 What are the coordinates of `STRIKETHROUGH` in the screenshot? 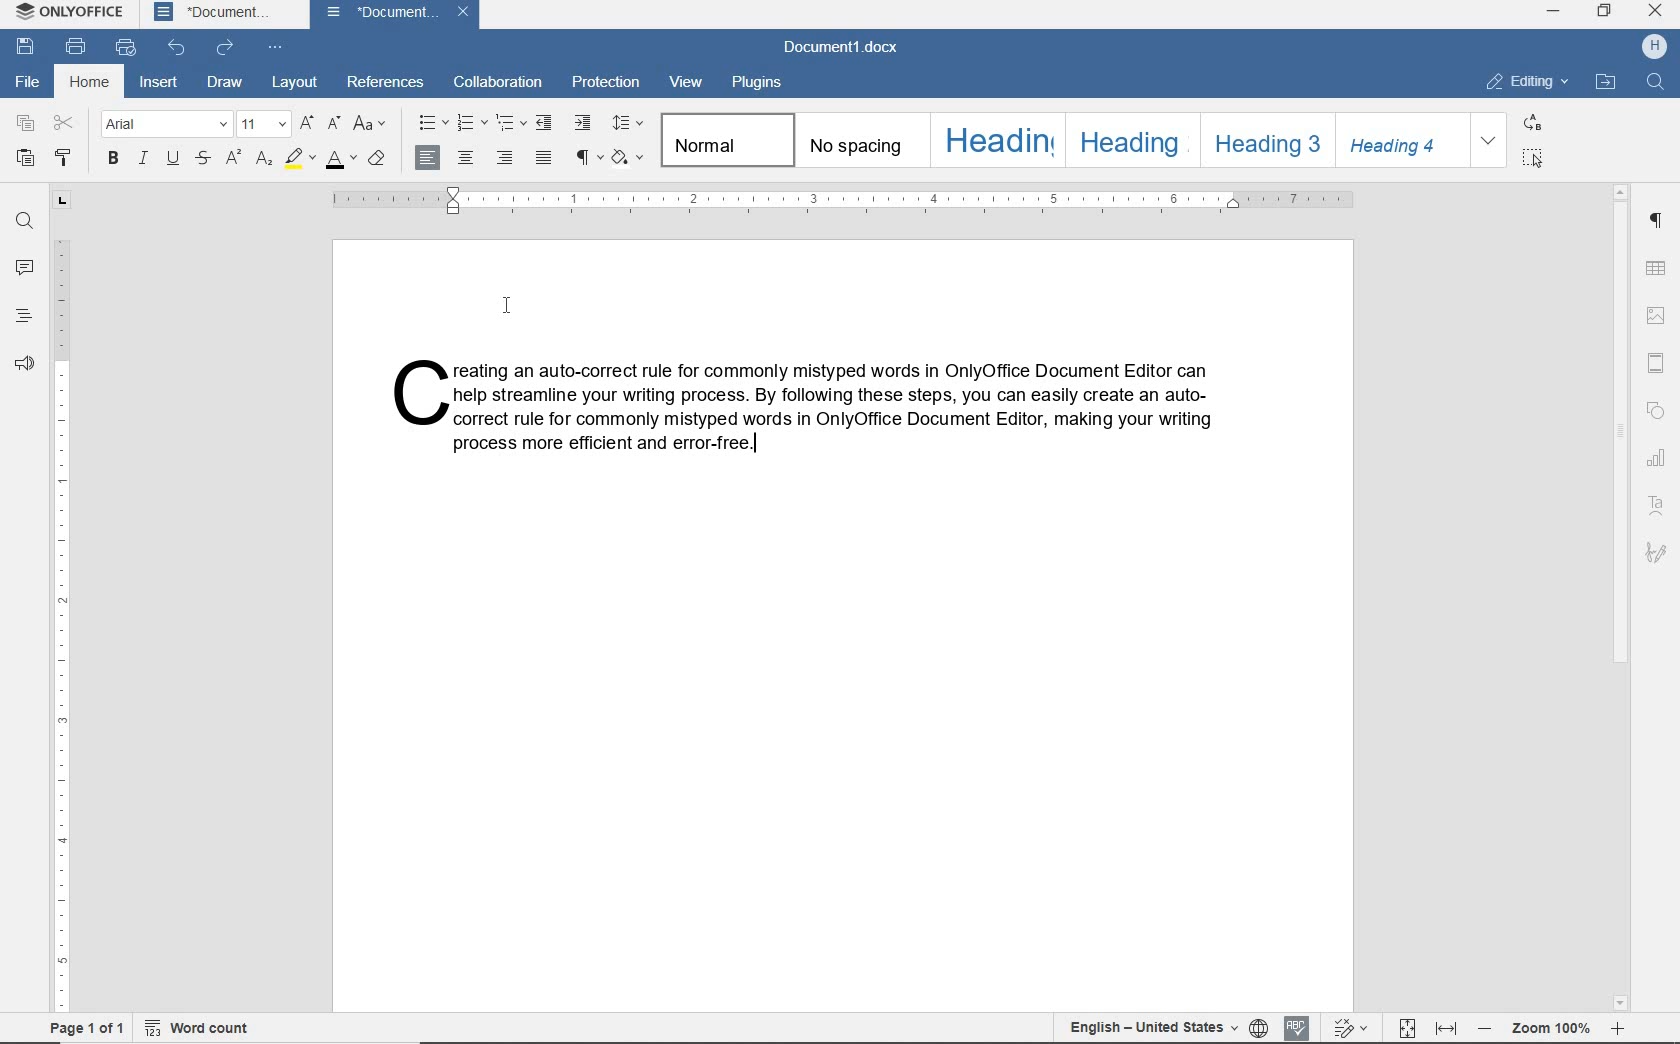 It's located at (205, 159).